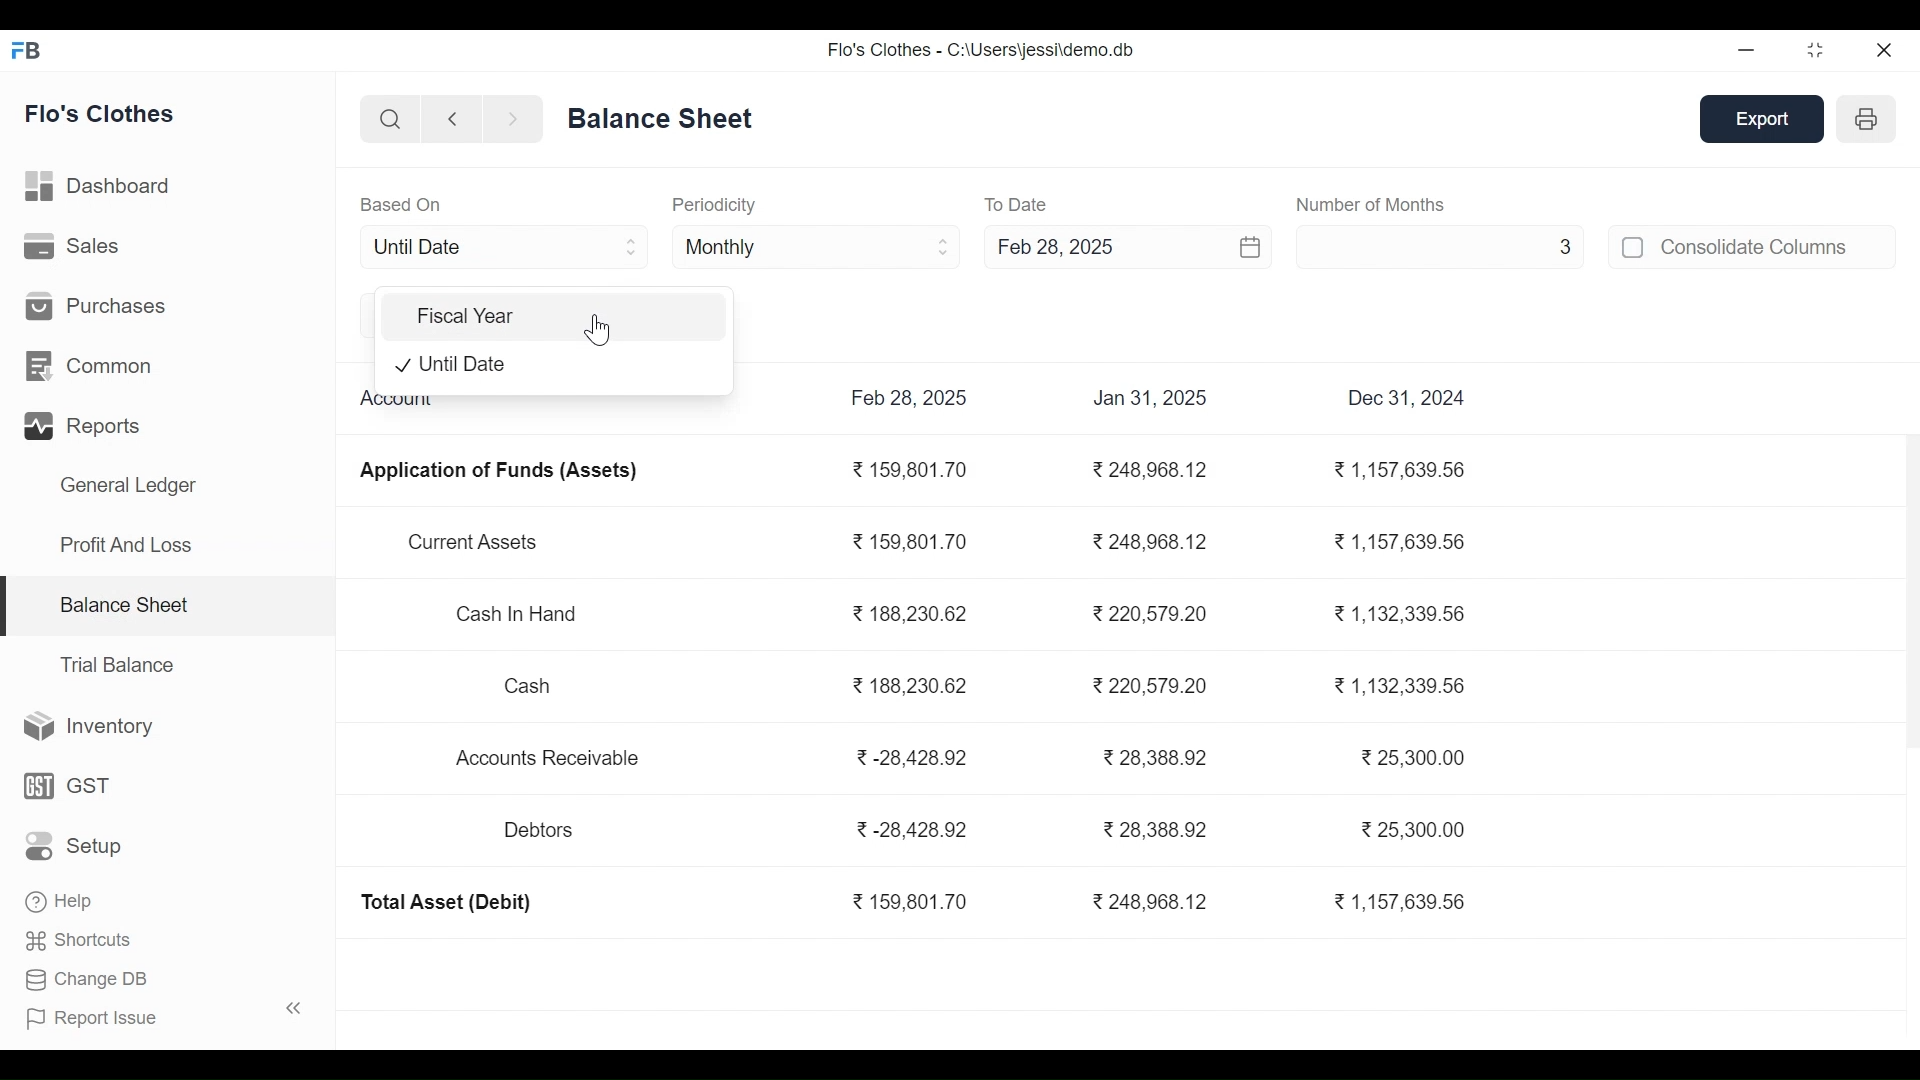  What do you see at coordinates (128, 488) in the screenshot?
I see `General Ledger` at bounding box center [128, 488].